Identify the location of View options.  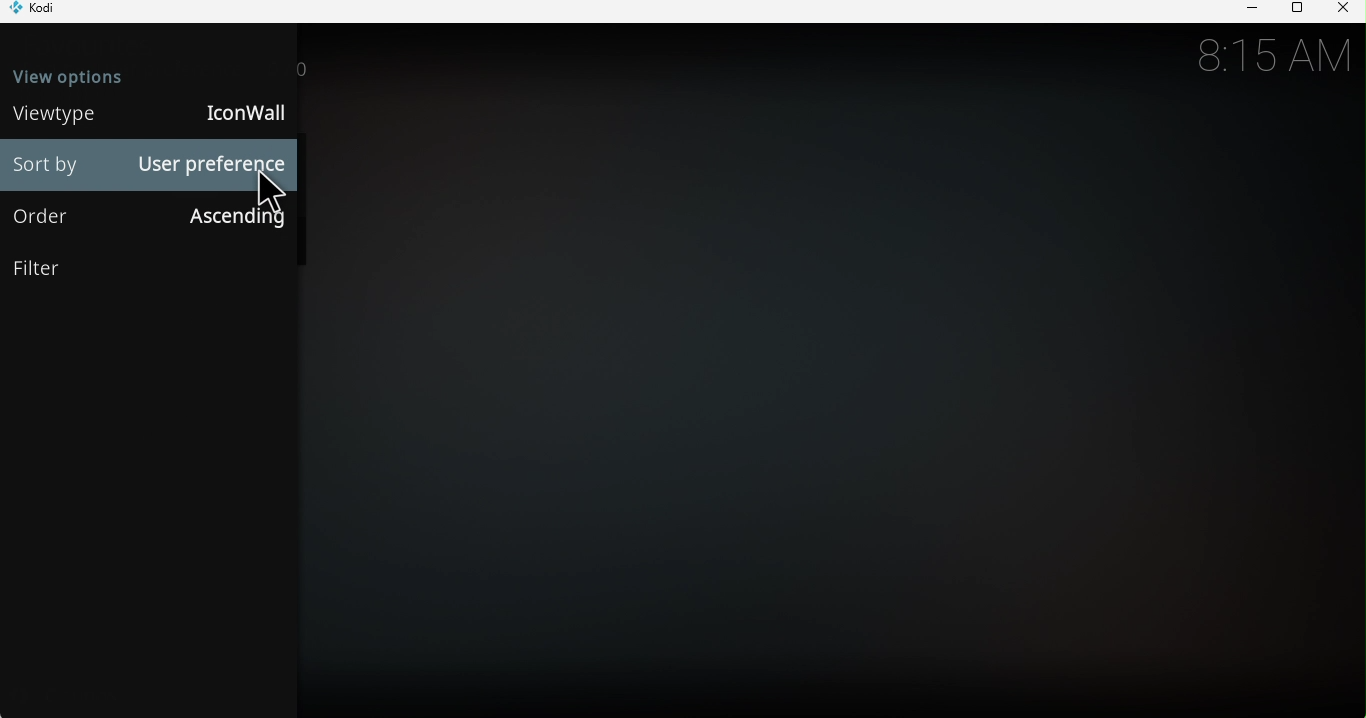
(92, 73).